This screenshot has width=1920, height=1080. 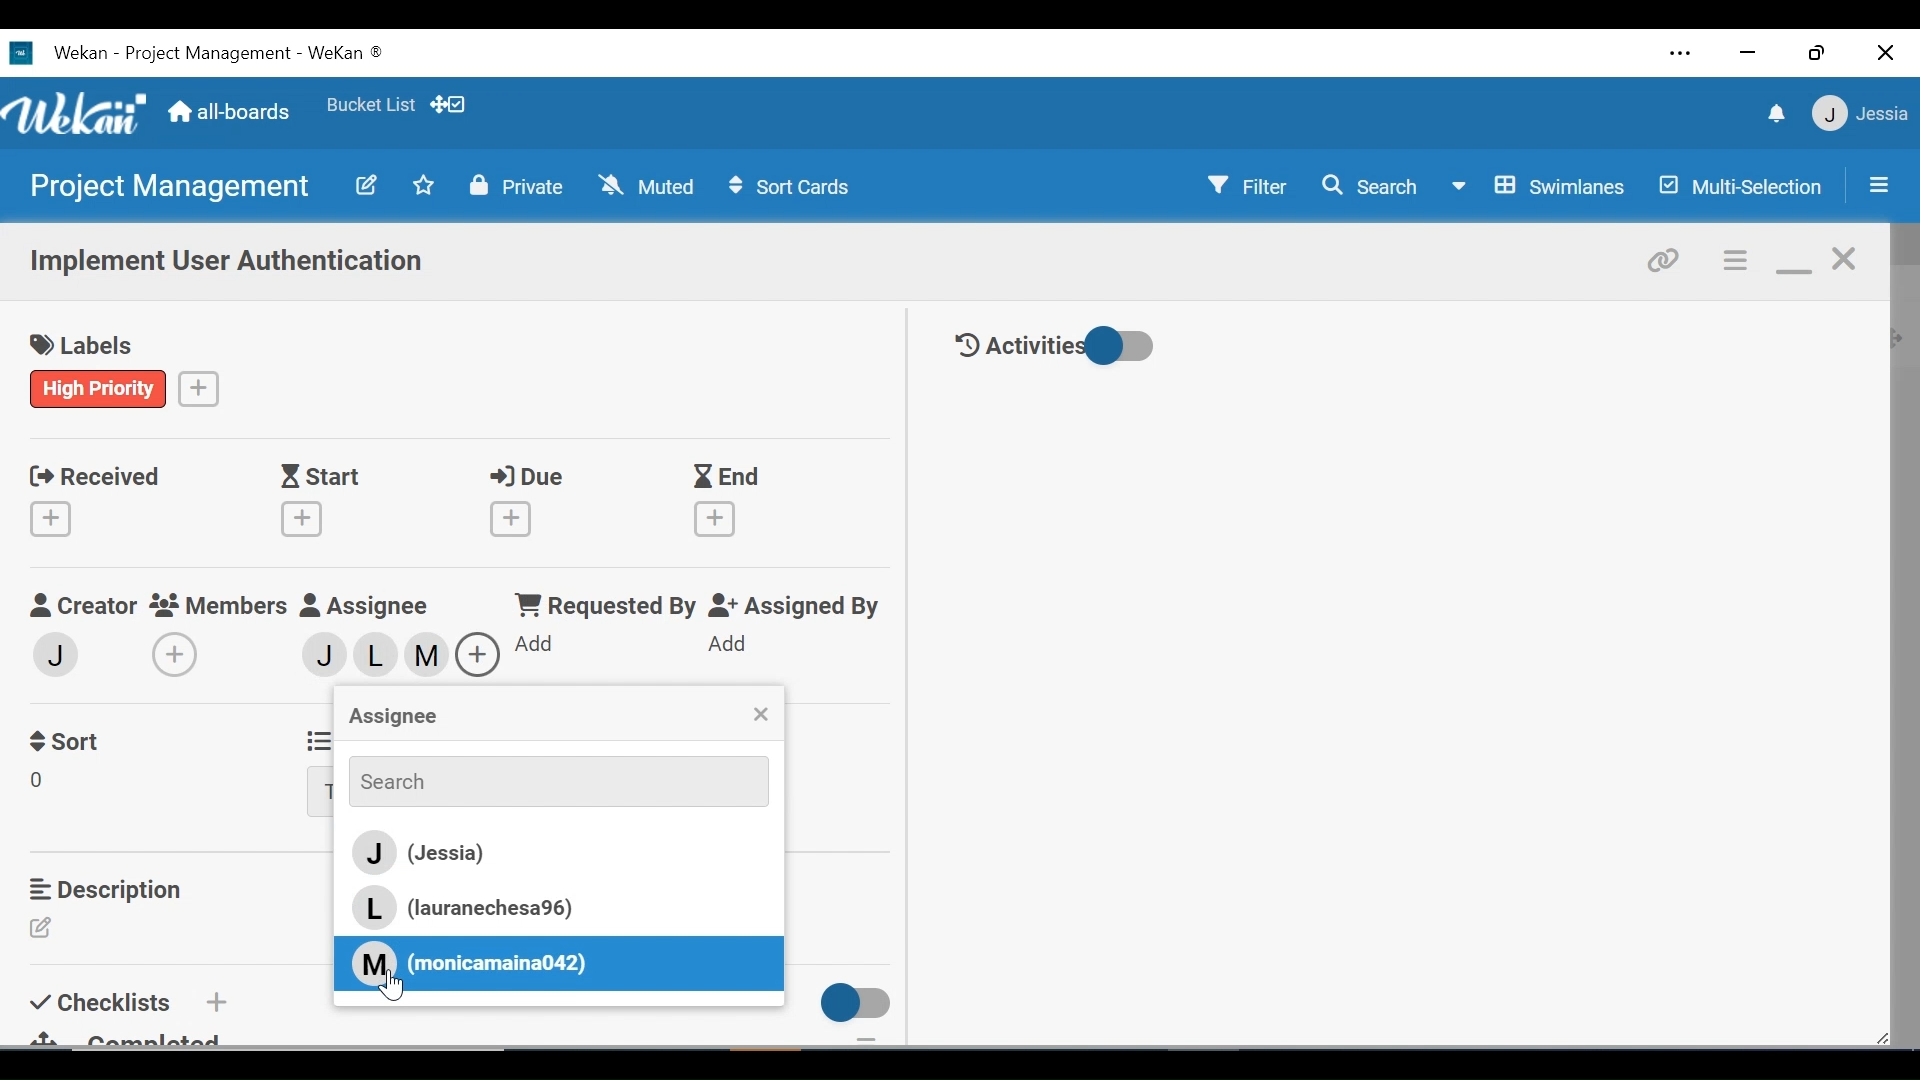 I want to click on createEnd Date, so click(x=719, y=519).